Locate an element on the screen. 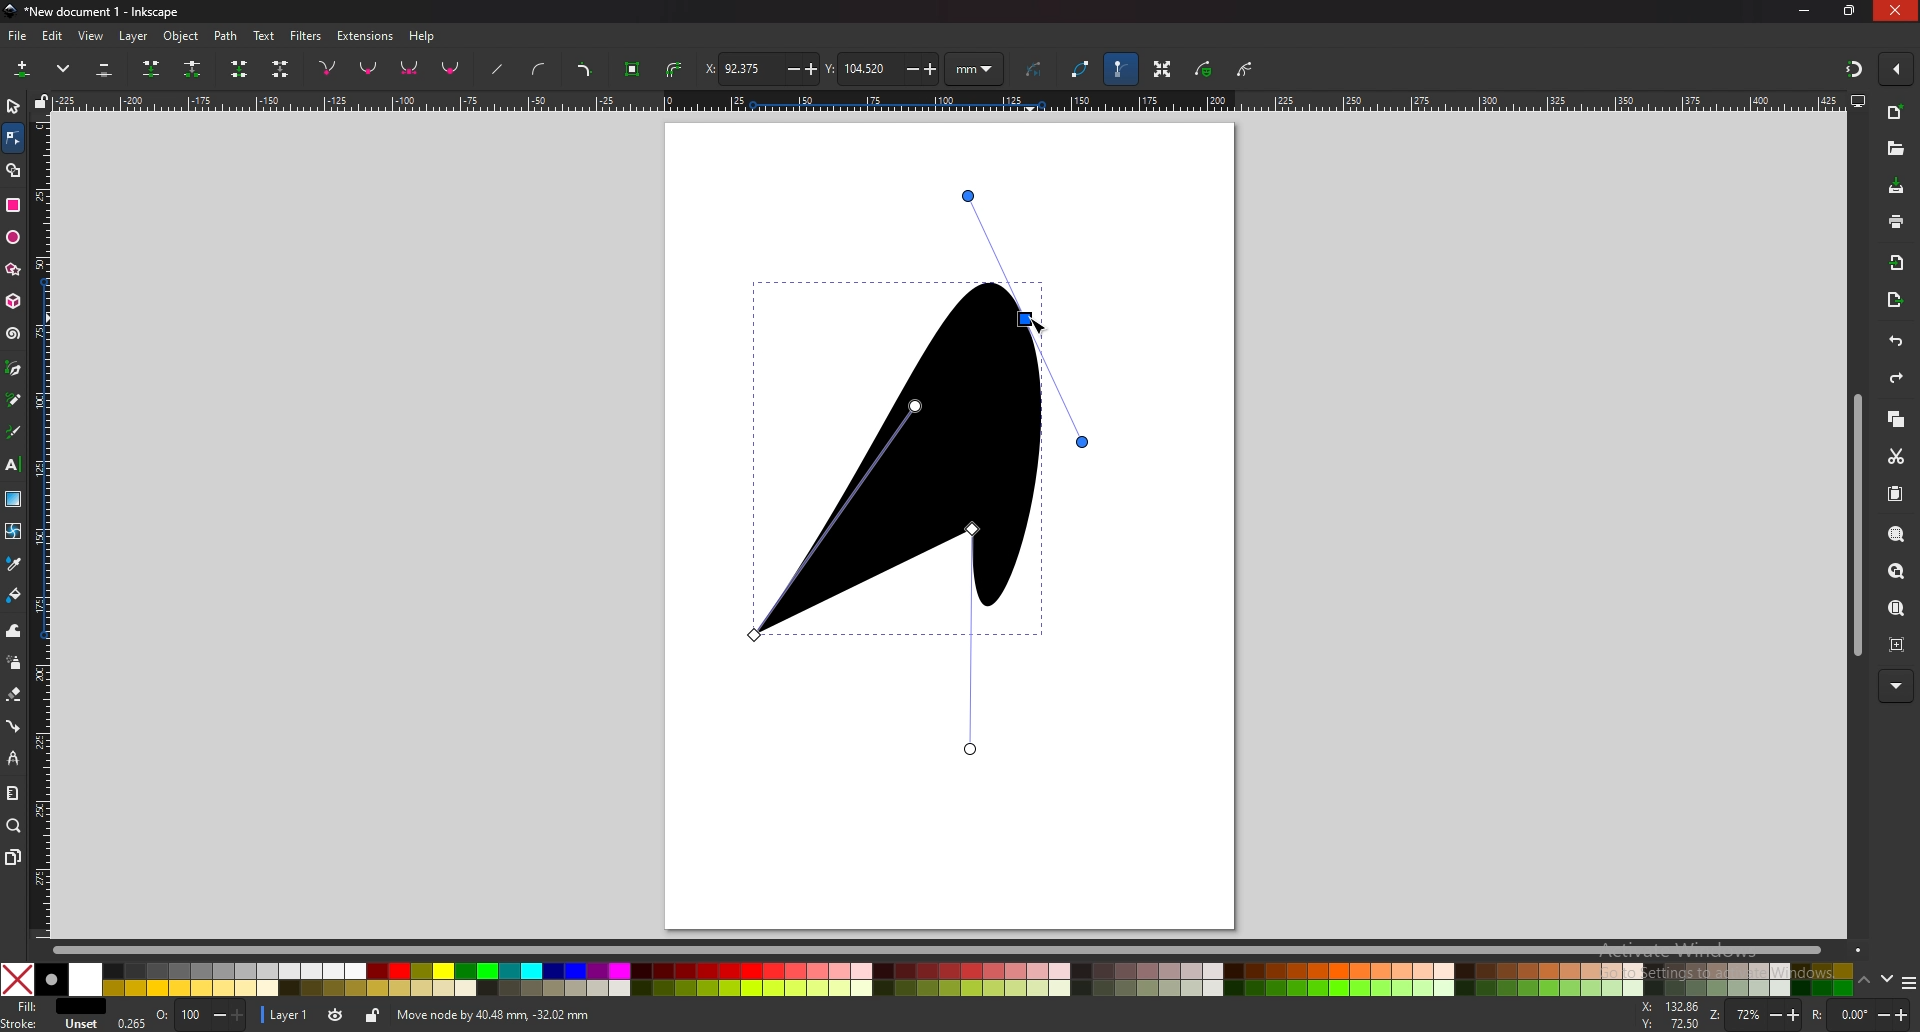 The image size is (1920, 1032). gradient is located at coordinates (14, 499).